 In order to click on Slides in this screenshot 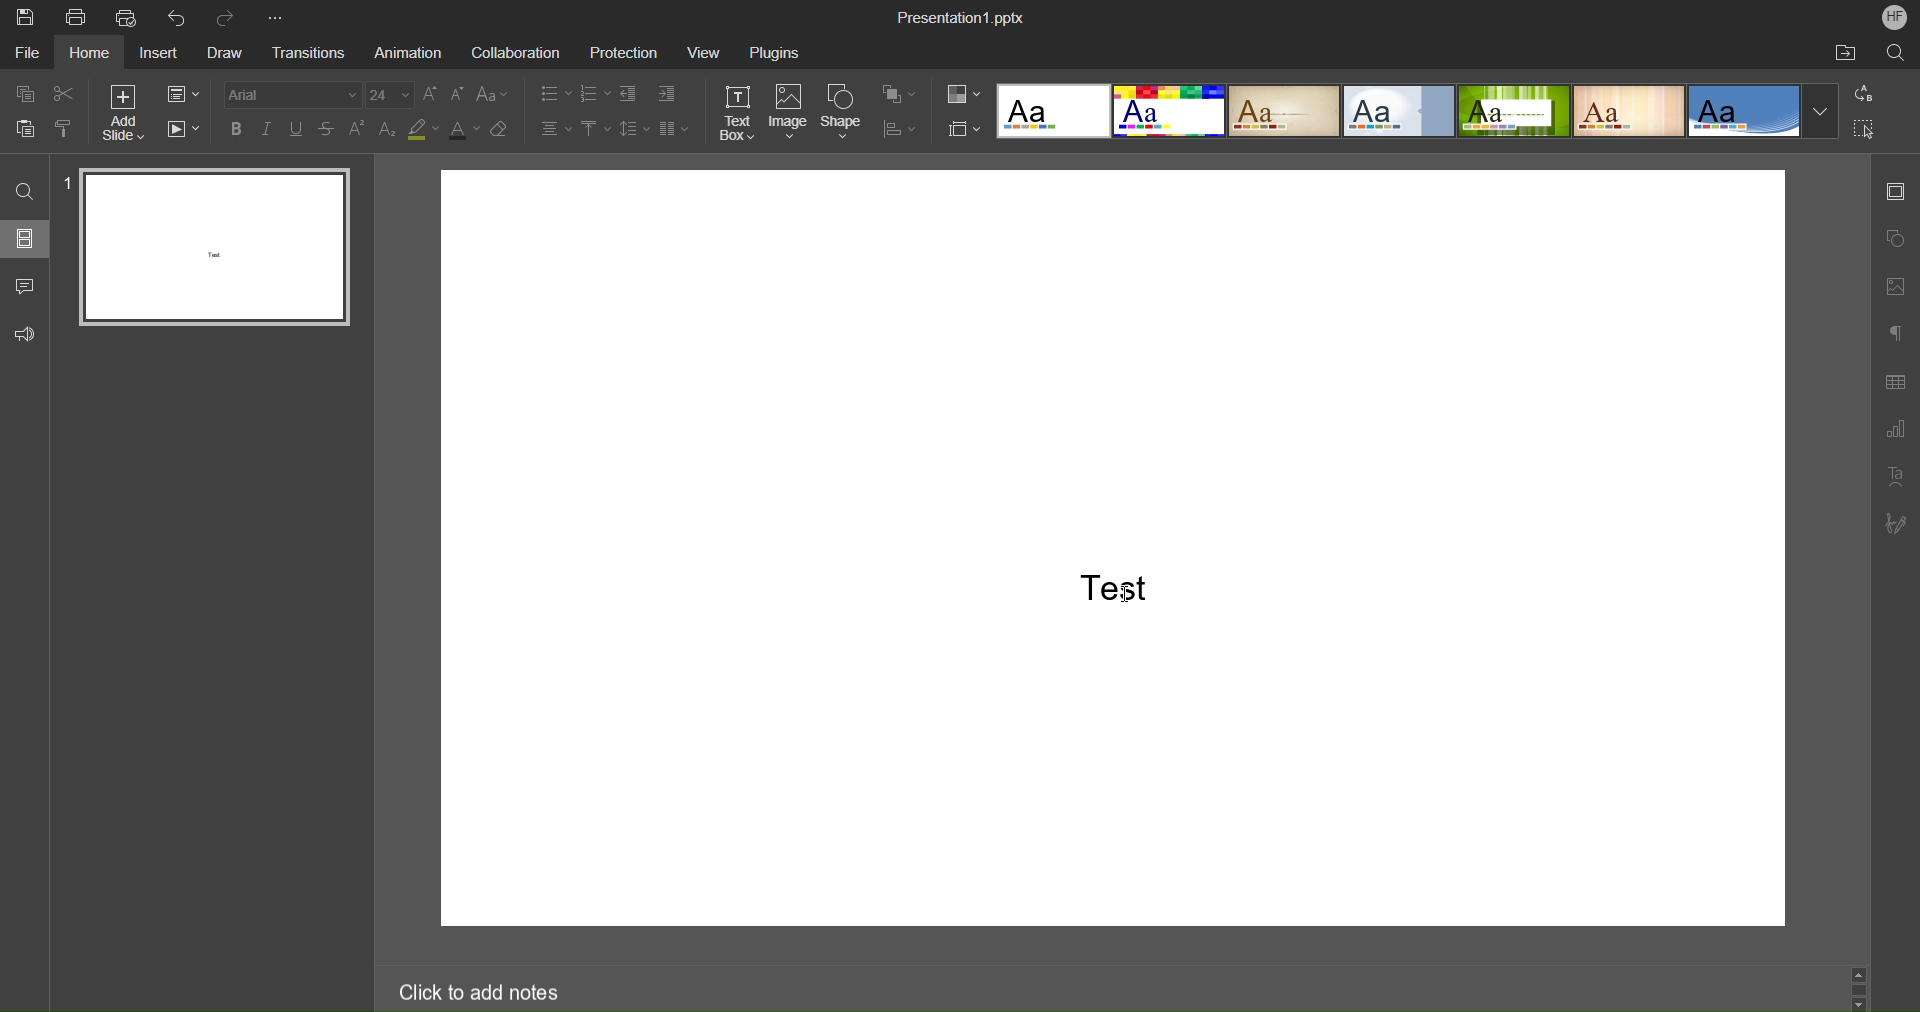, I will do `click(28, 239)`.